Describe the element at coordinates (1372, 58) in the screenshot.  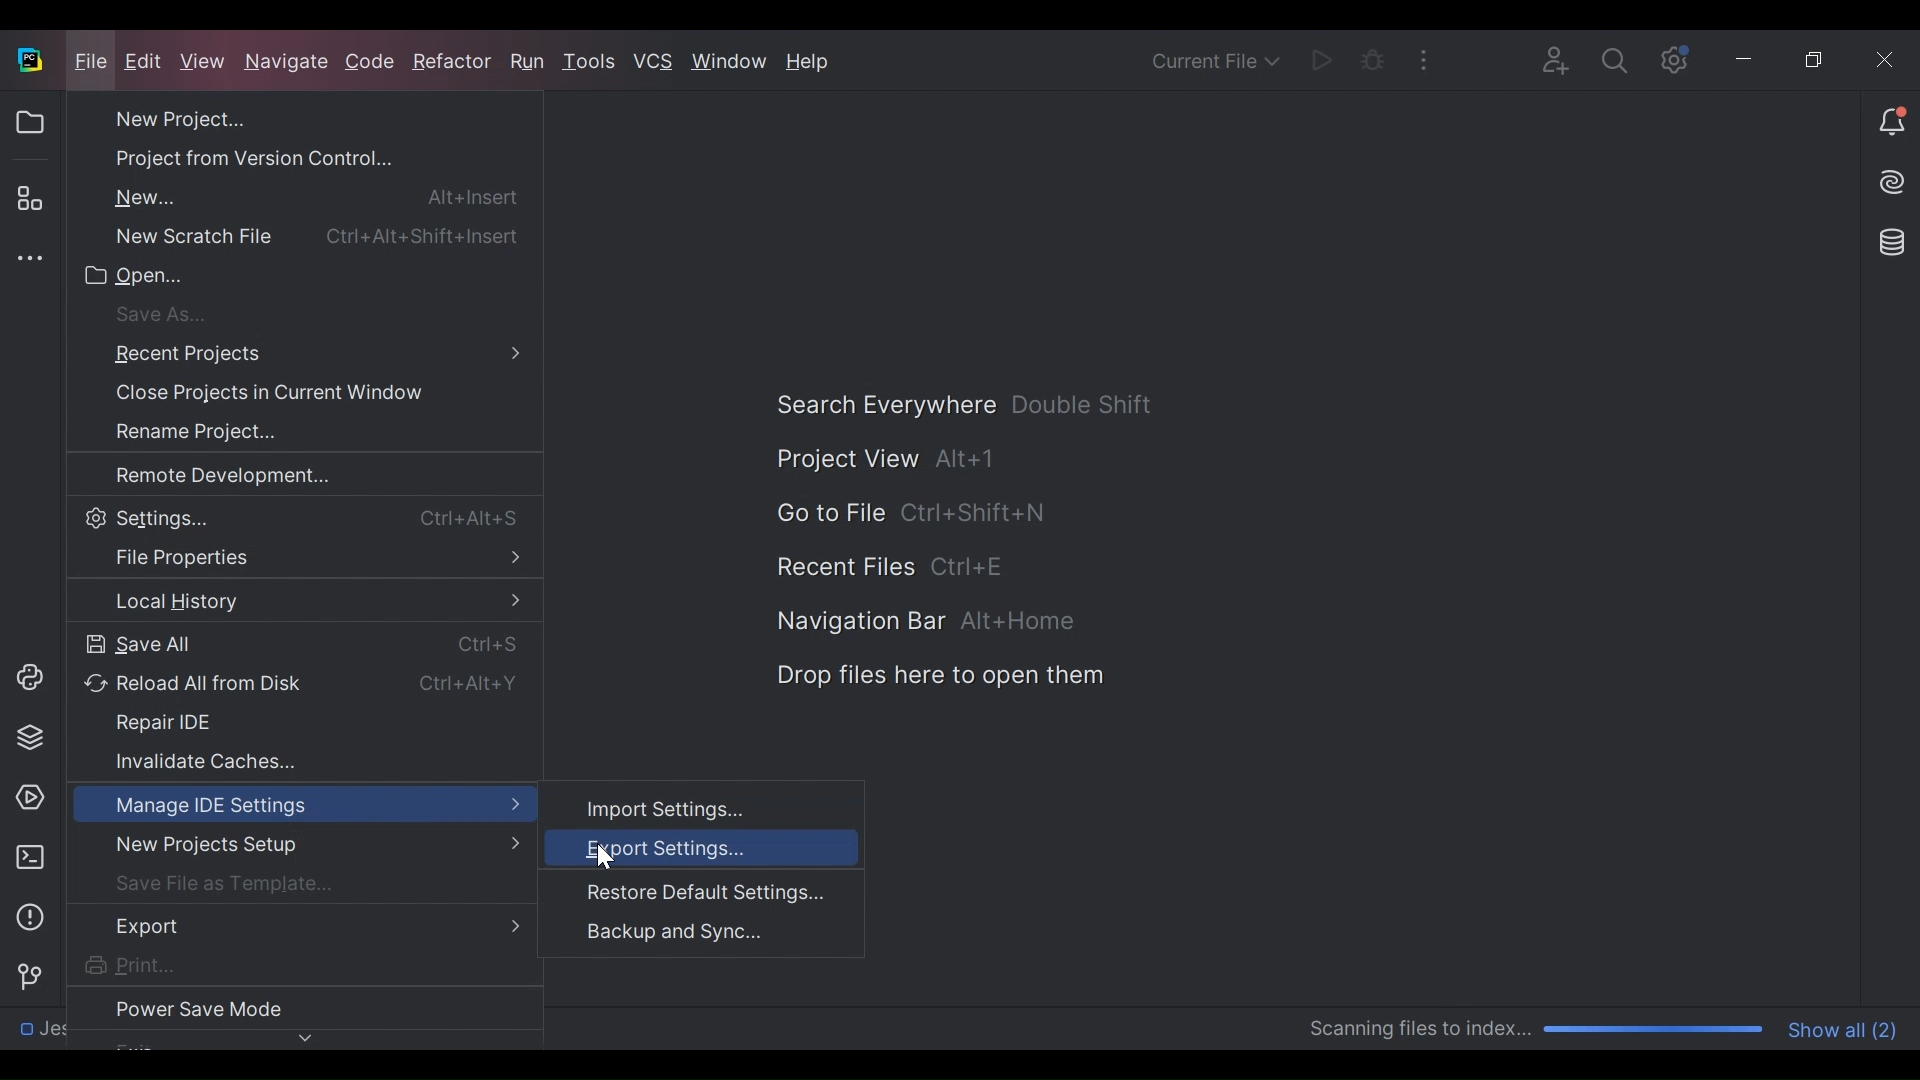
I see `Bug` at that location.